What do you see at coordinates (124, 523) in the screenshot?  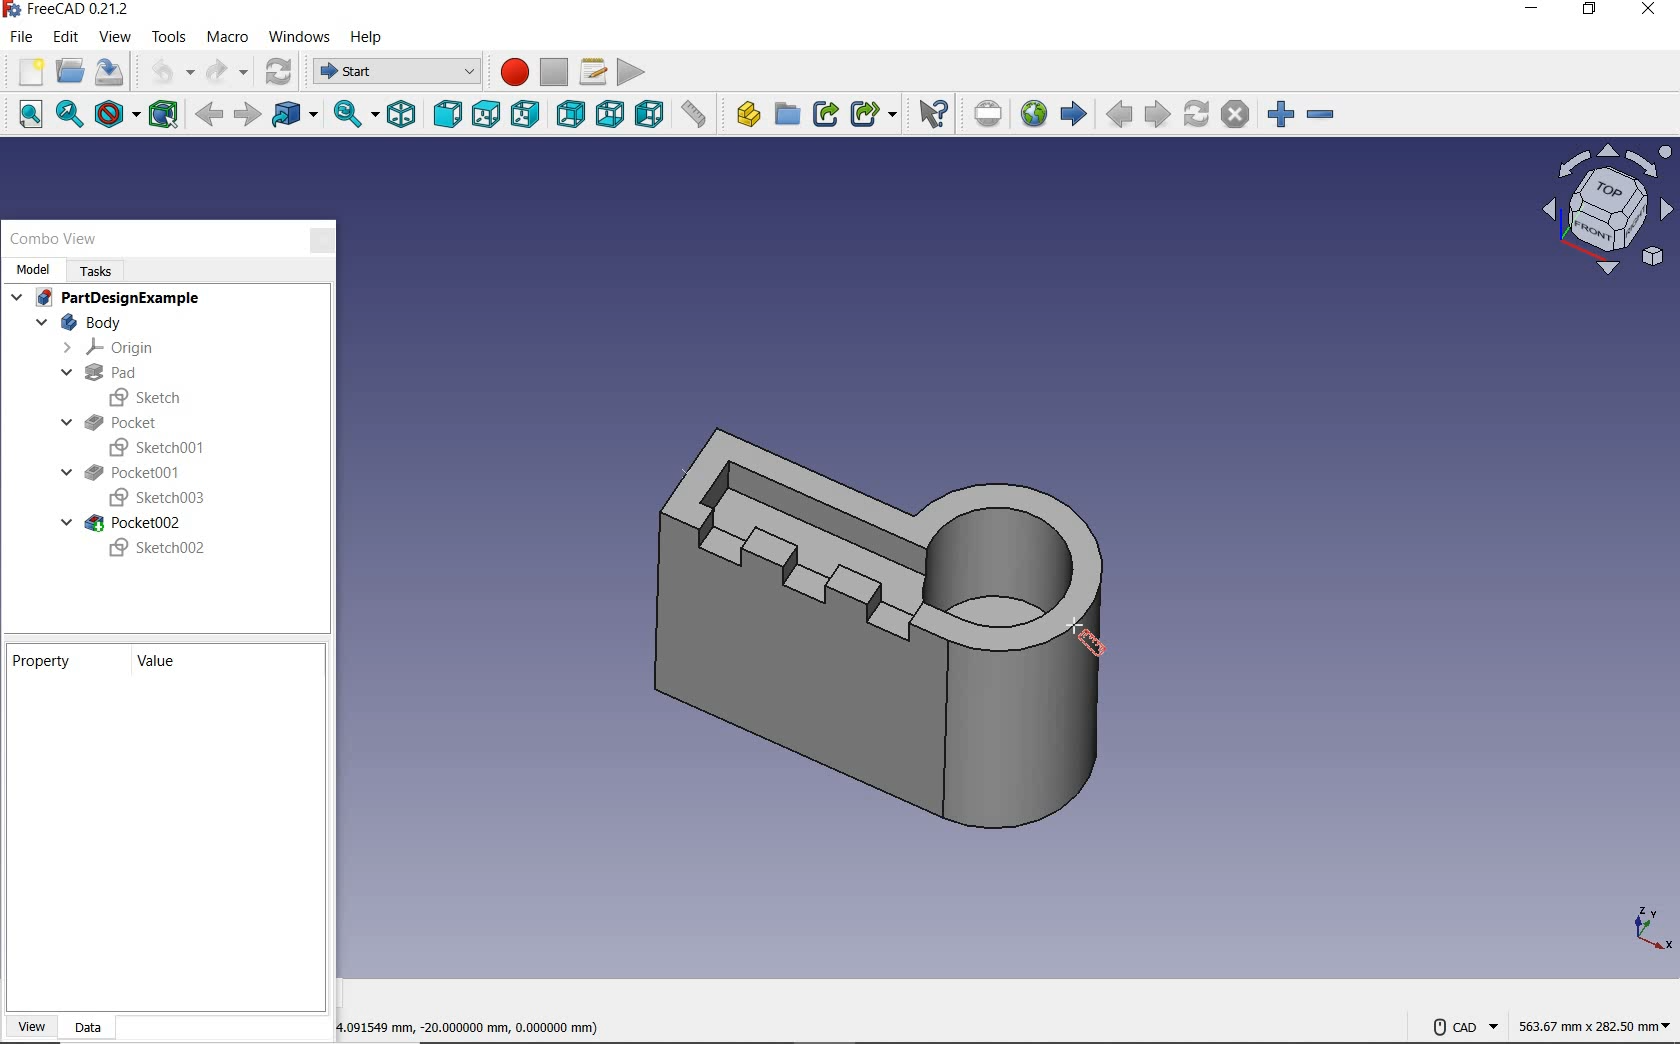 I see `POCKET002` at bounding box center [124, 523].